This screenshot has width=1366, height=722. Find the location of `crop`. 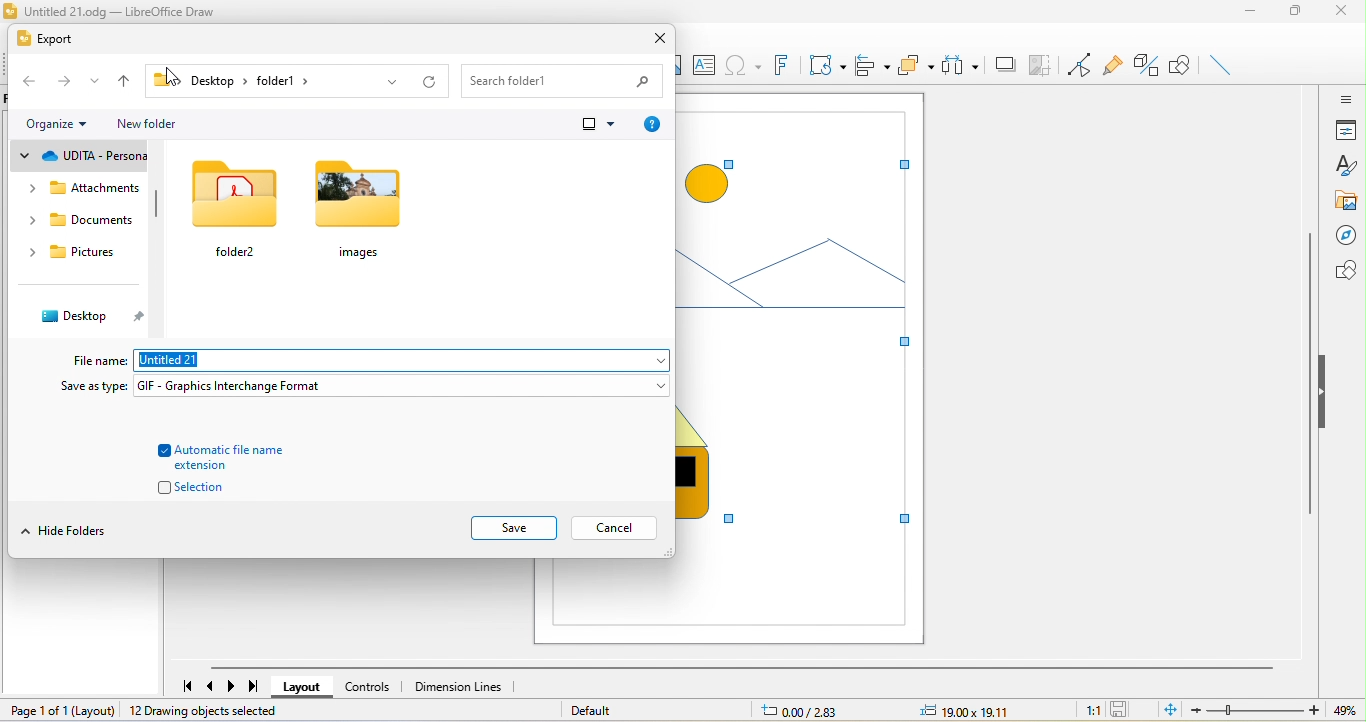

crop is located at coordinates (1041, 66).